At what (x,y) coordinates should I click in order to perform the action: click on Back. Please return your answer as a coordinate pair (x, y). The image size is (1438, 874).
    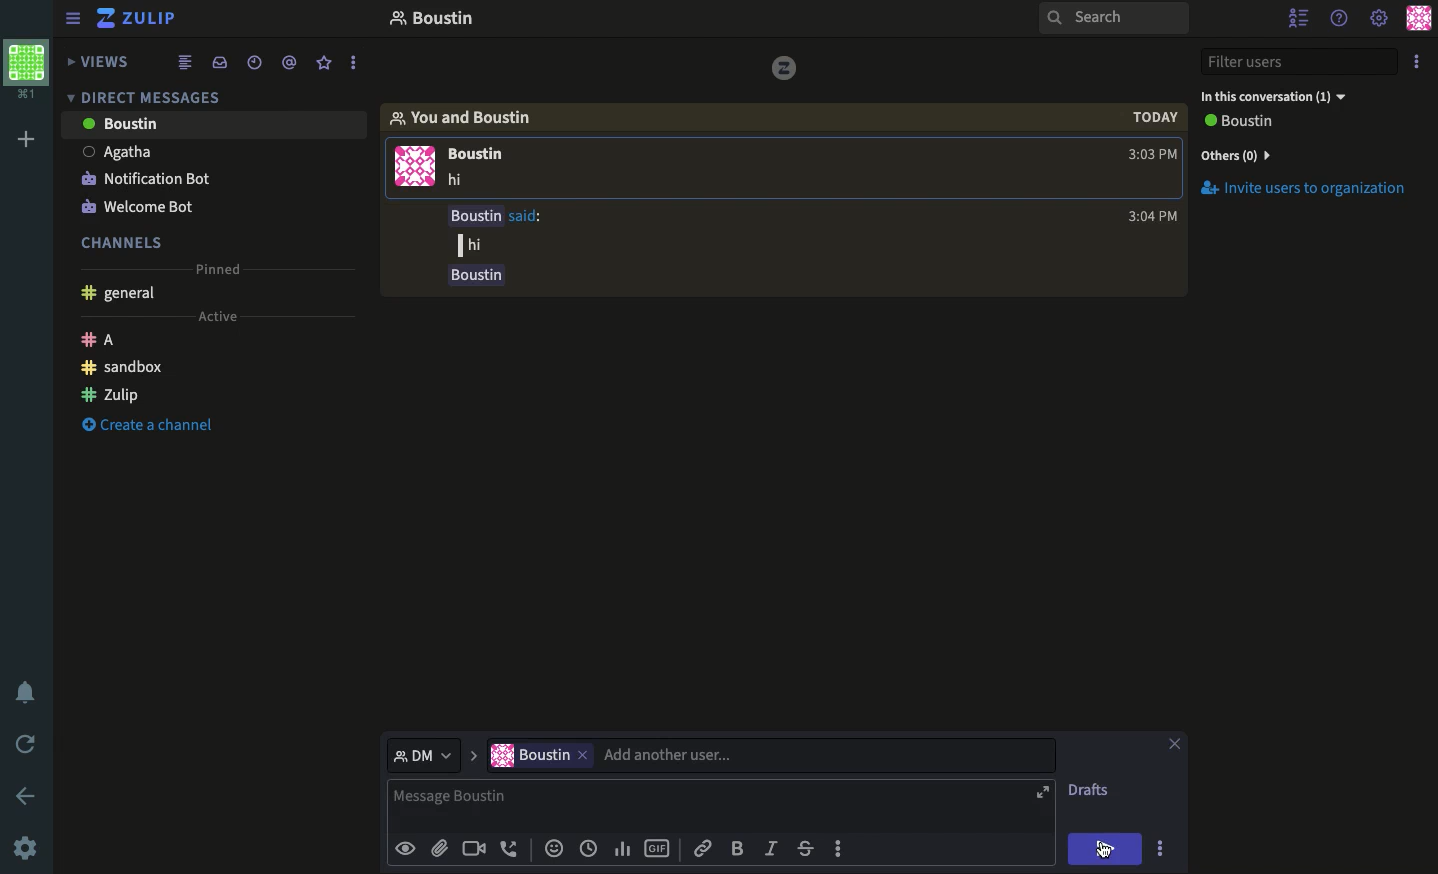
    Looking at the image, I should click on (27, 794).